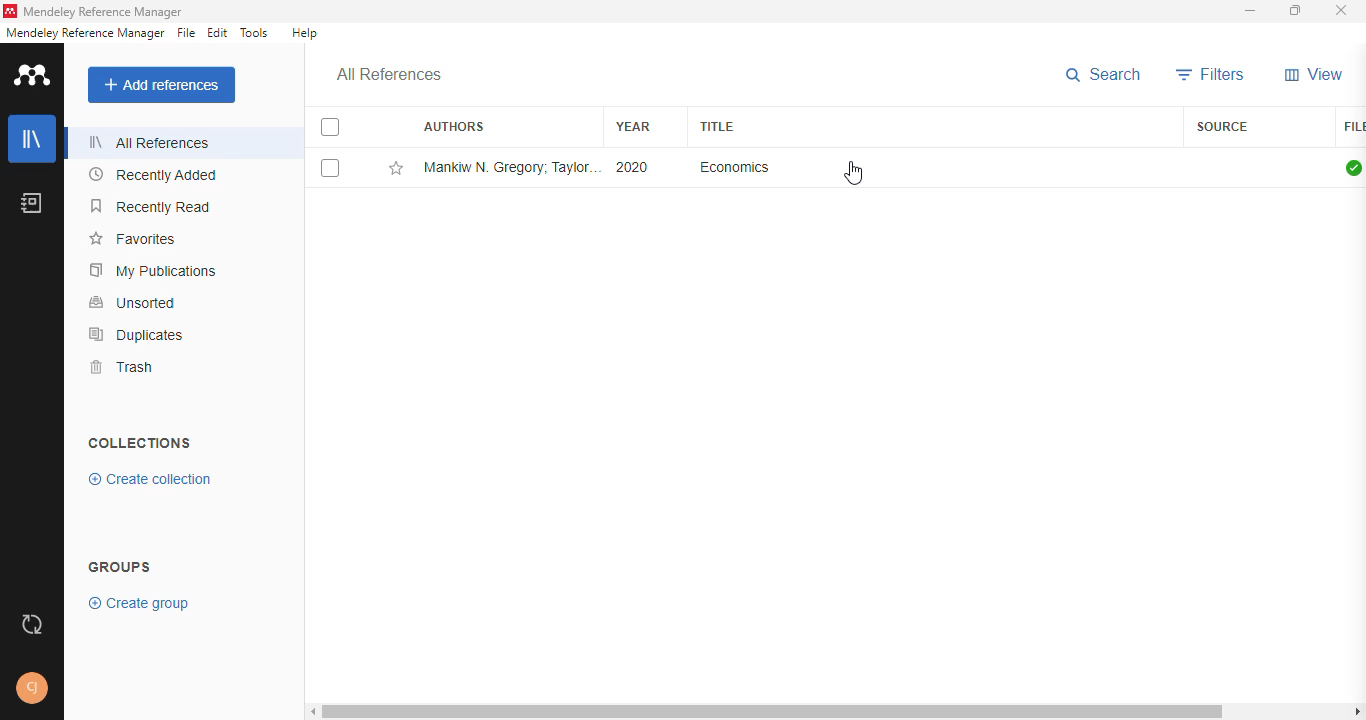  I want to click on close, so click(1342, 10).